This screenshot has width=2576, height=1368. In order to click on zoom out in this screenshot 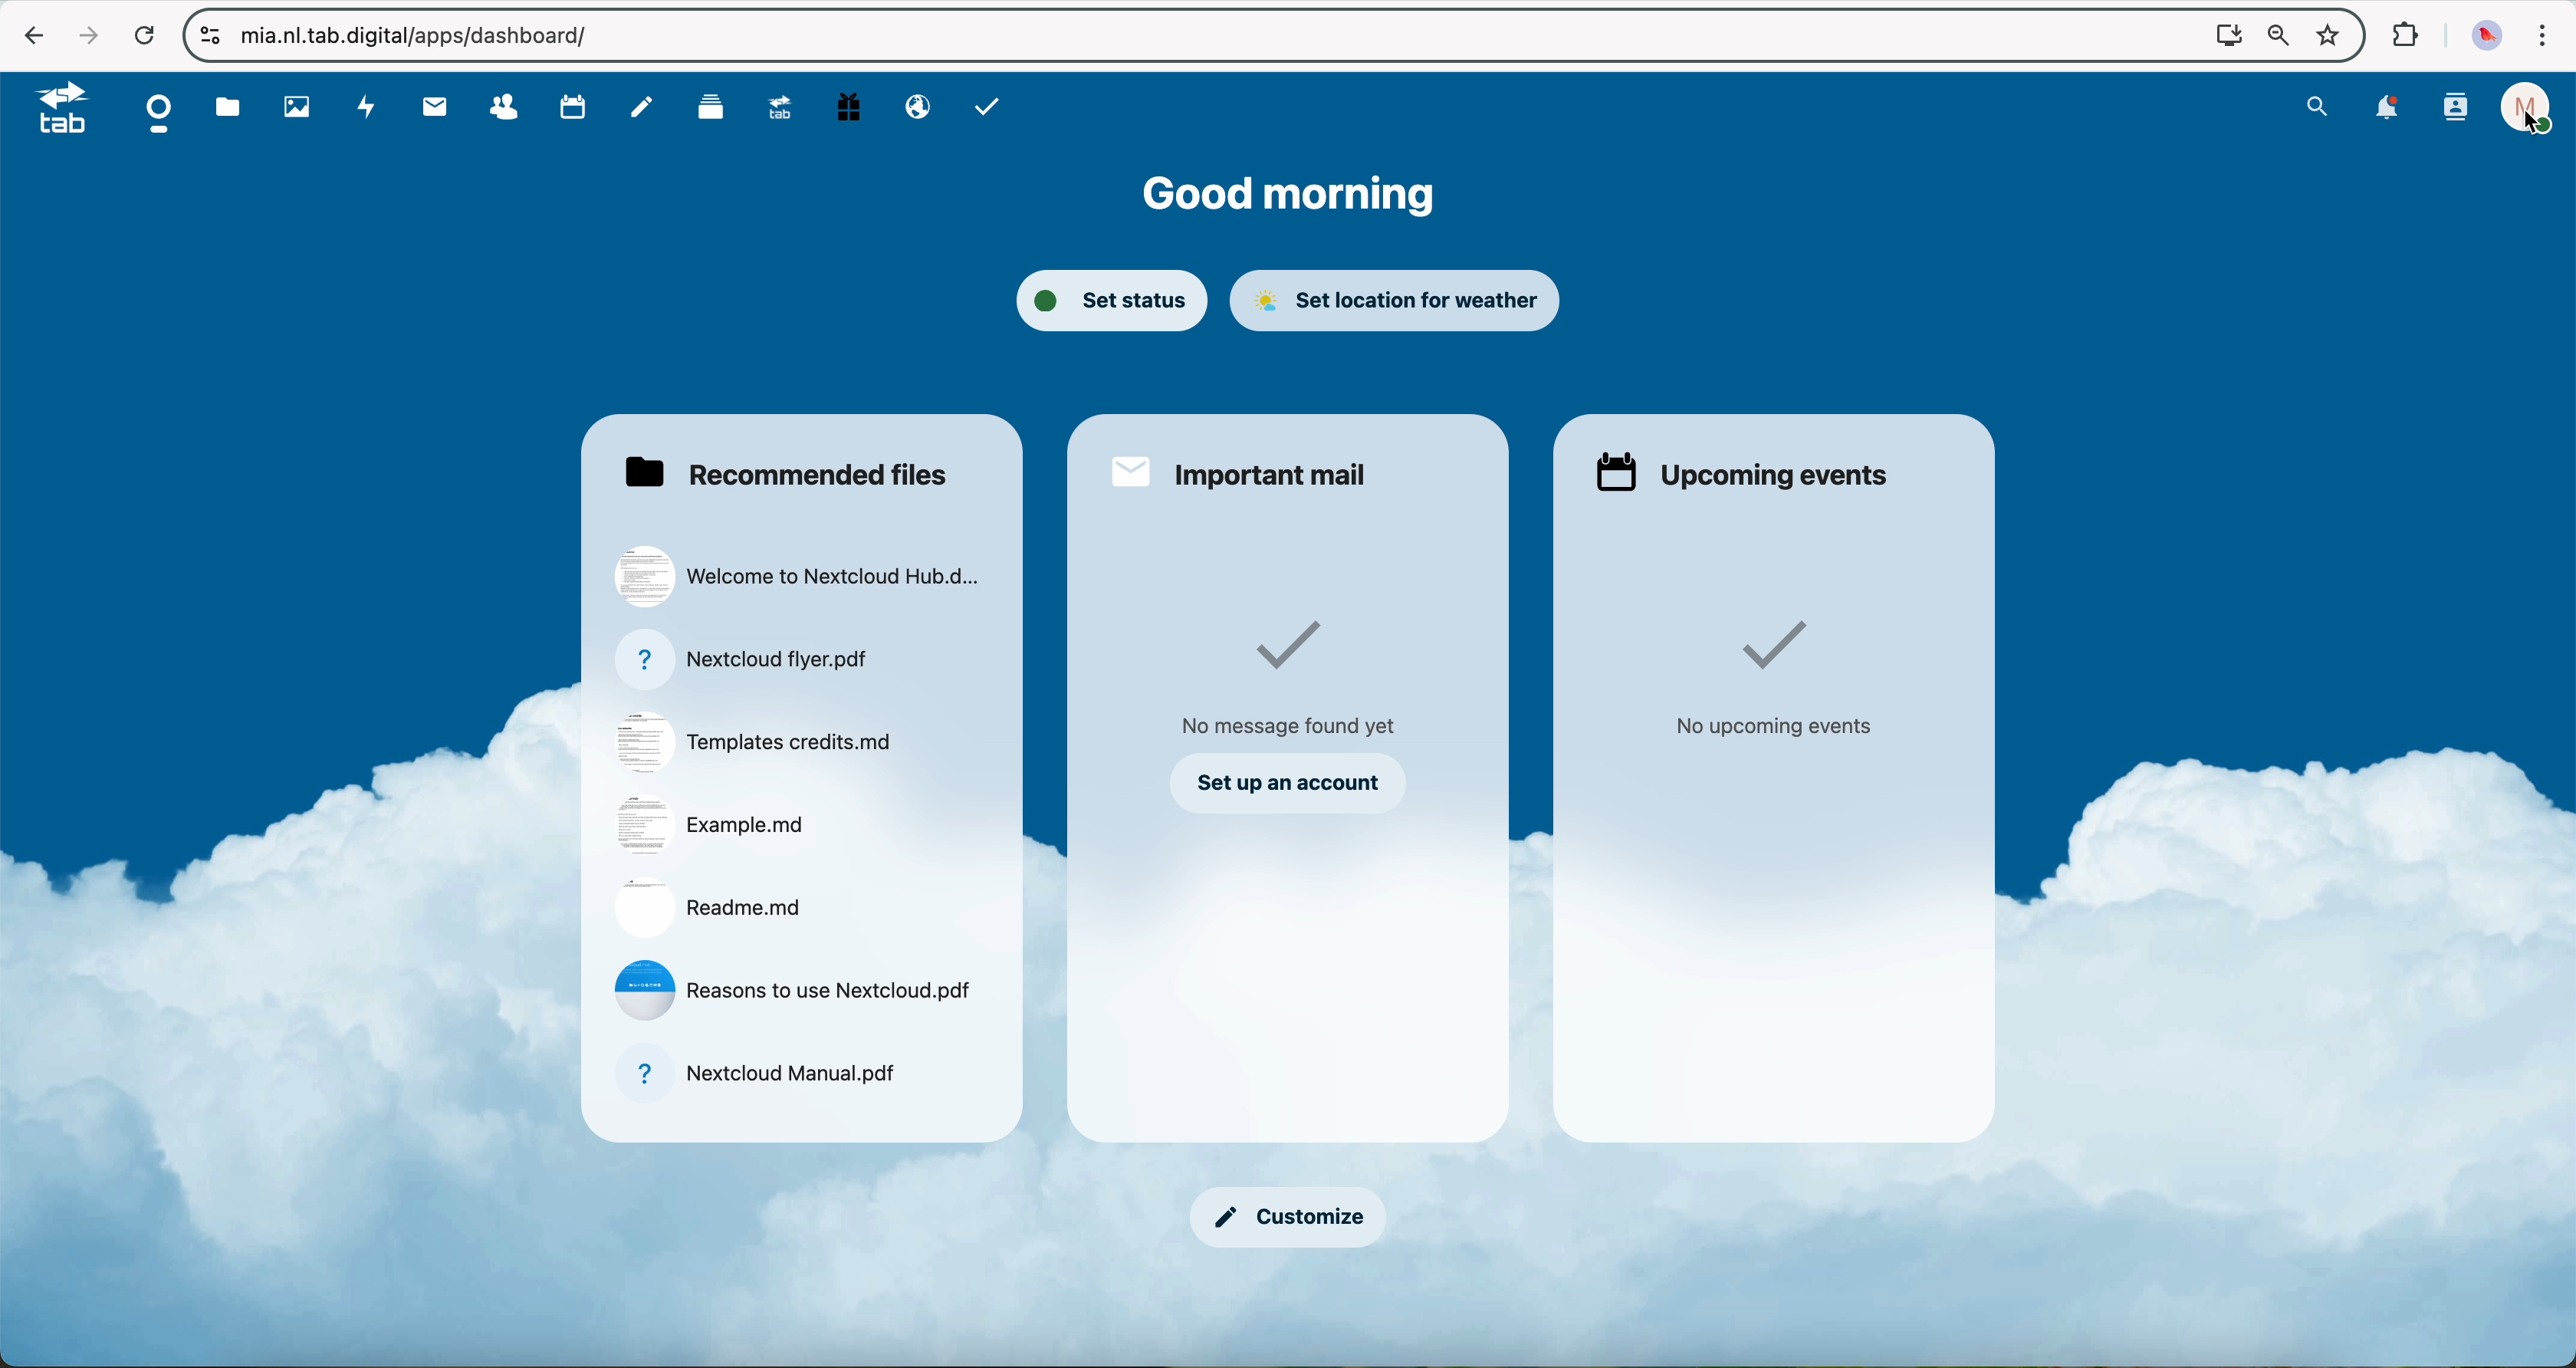, I will do `click(2273, 35)`.